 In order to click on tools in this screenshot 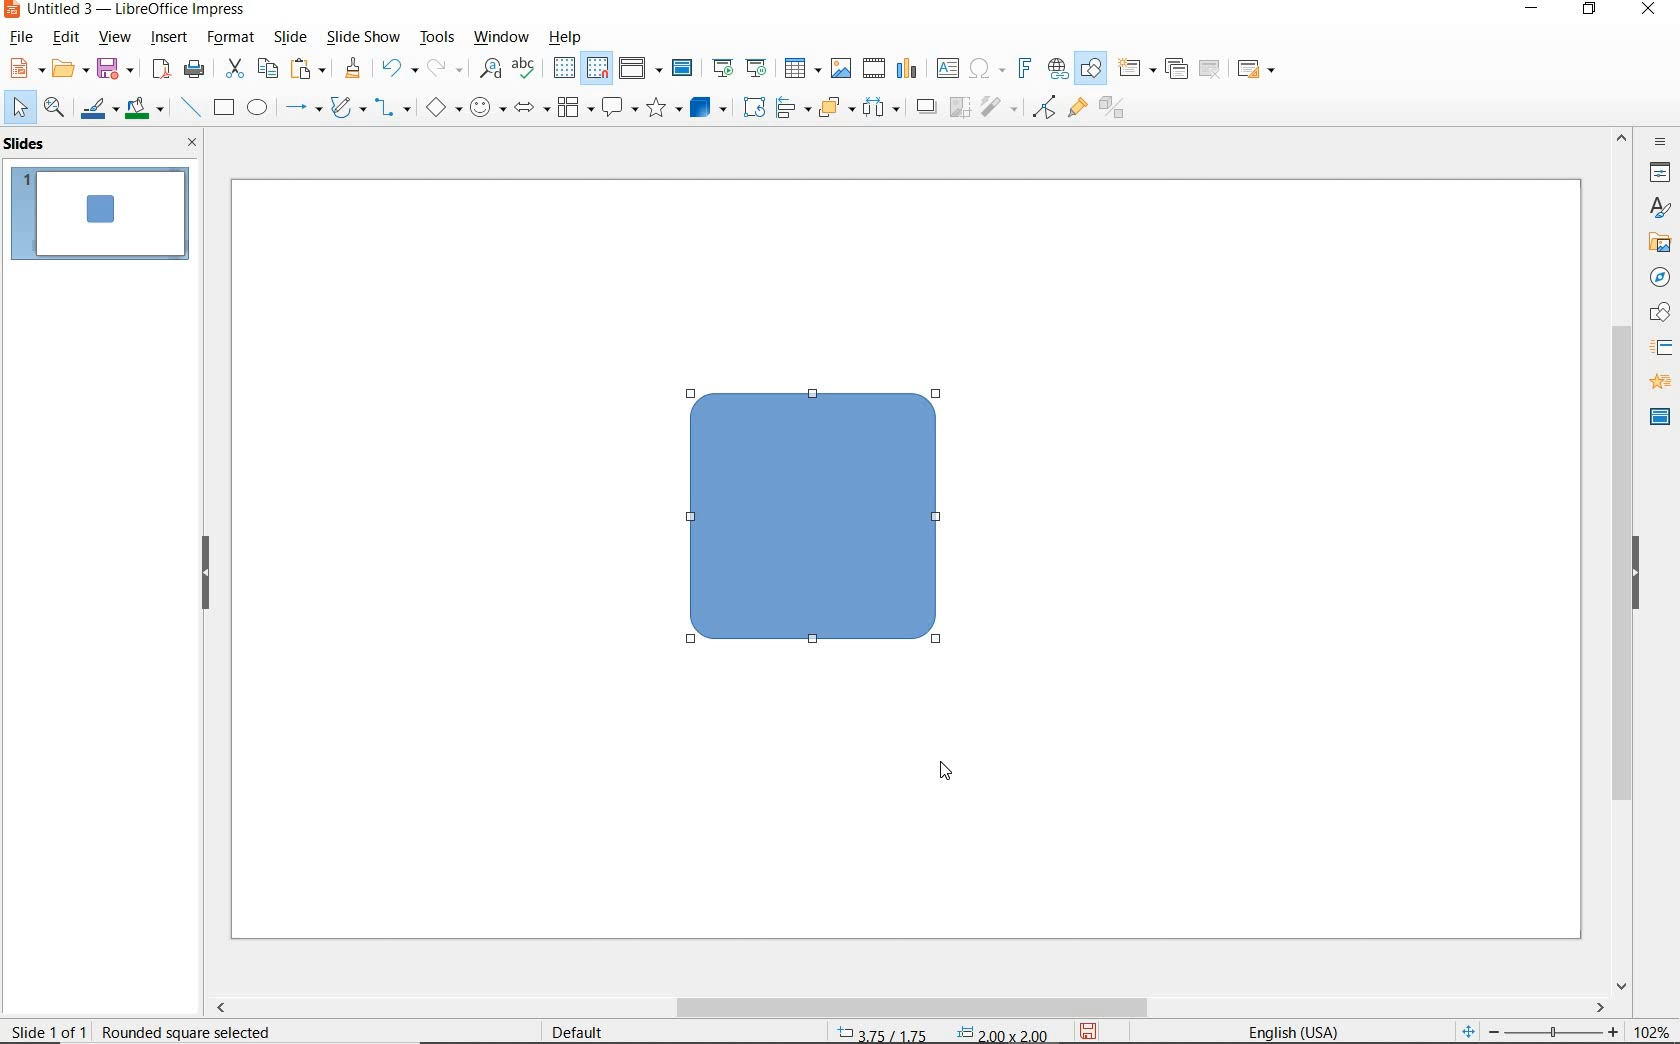, I will do `click(439, 39)`.